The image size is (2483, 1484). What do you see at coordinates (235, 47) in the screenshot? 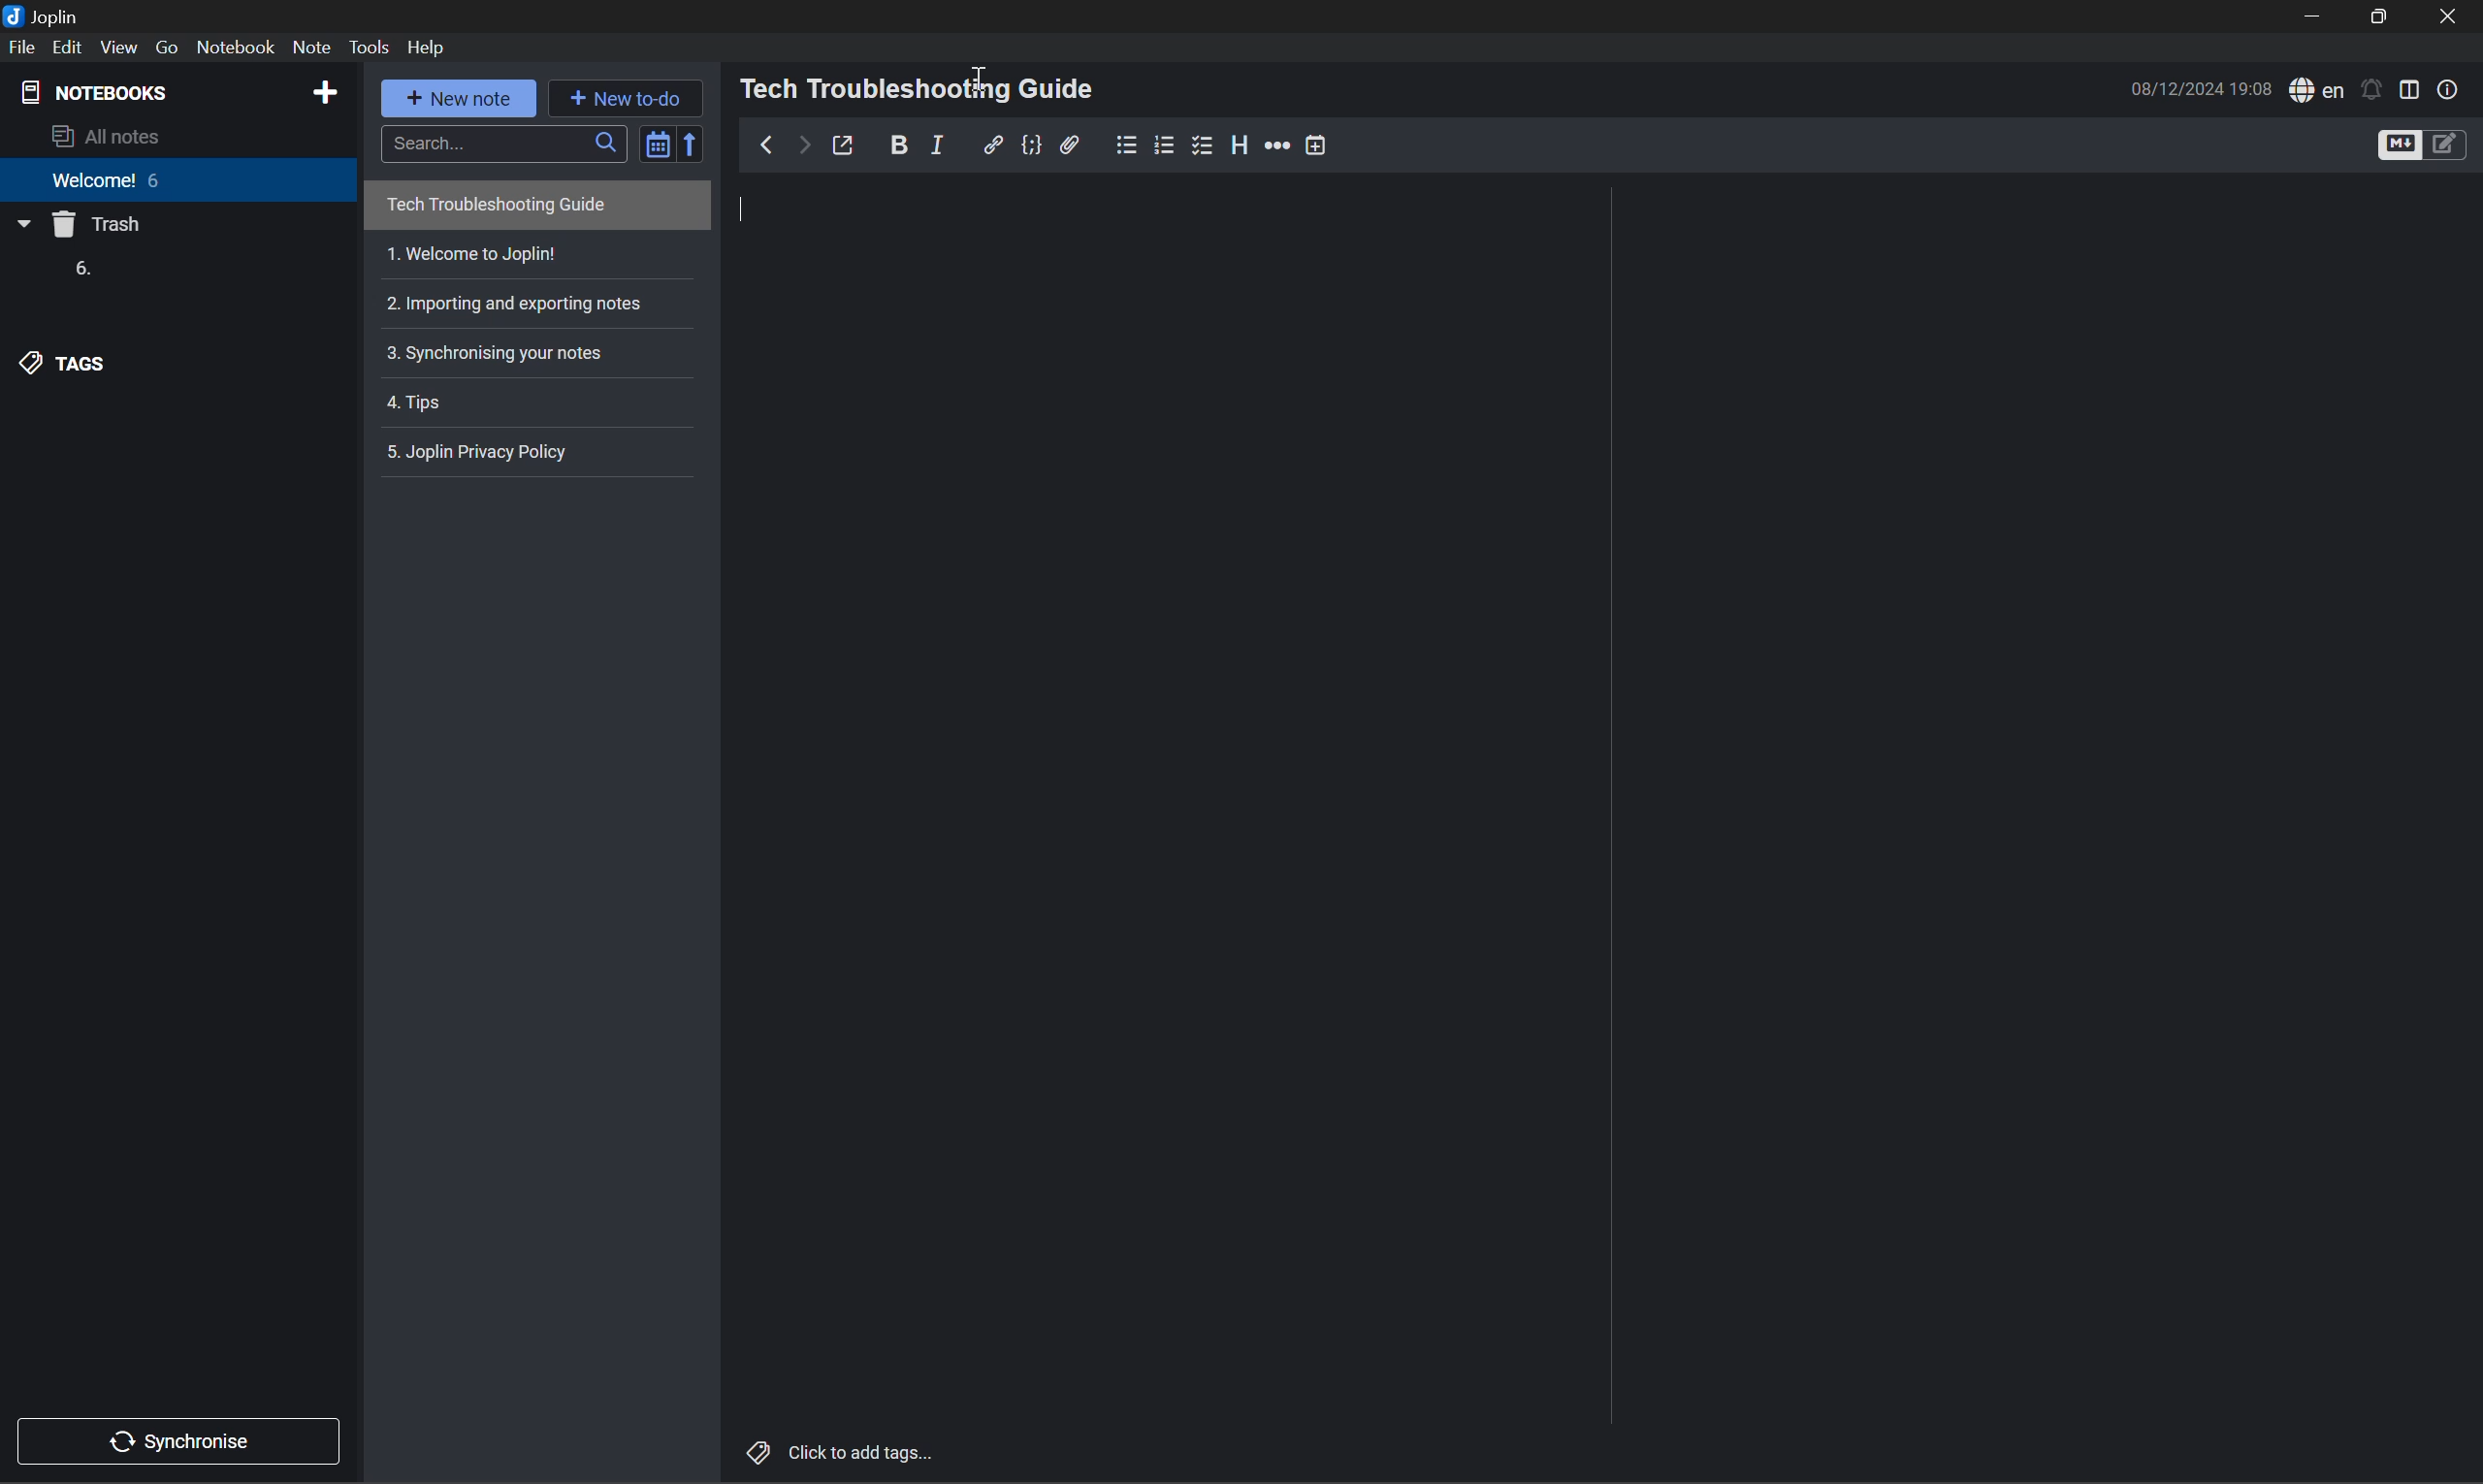
I see `Notebook` at bounding box center [235, 47].